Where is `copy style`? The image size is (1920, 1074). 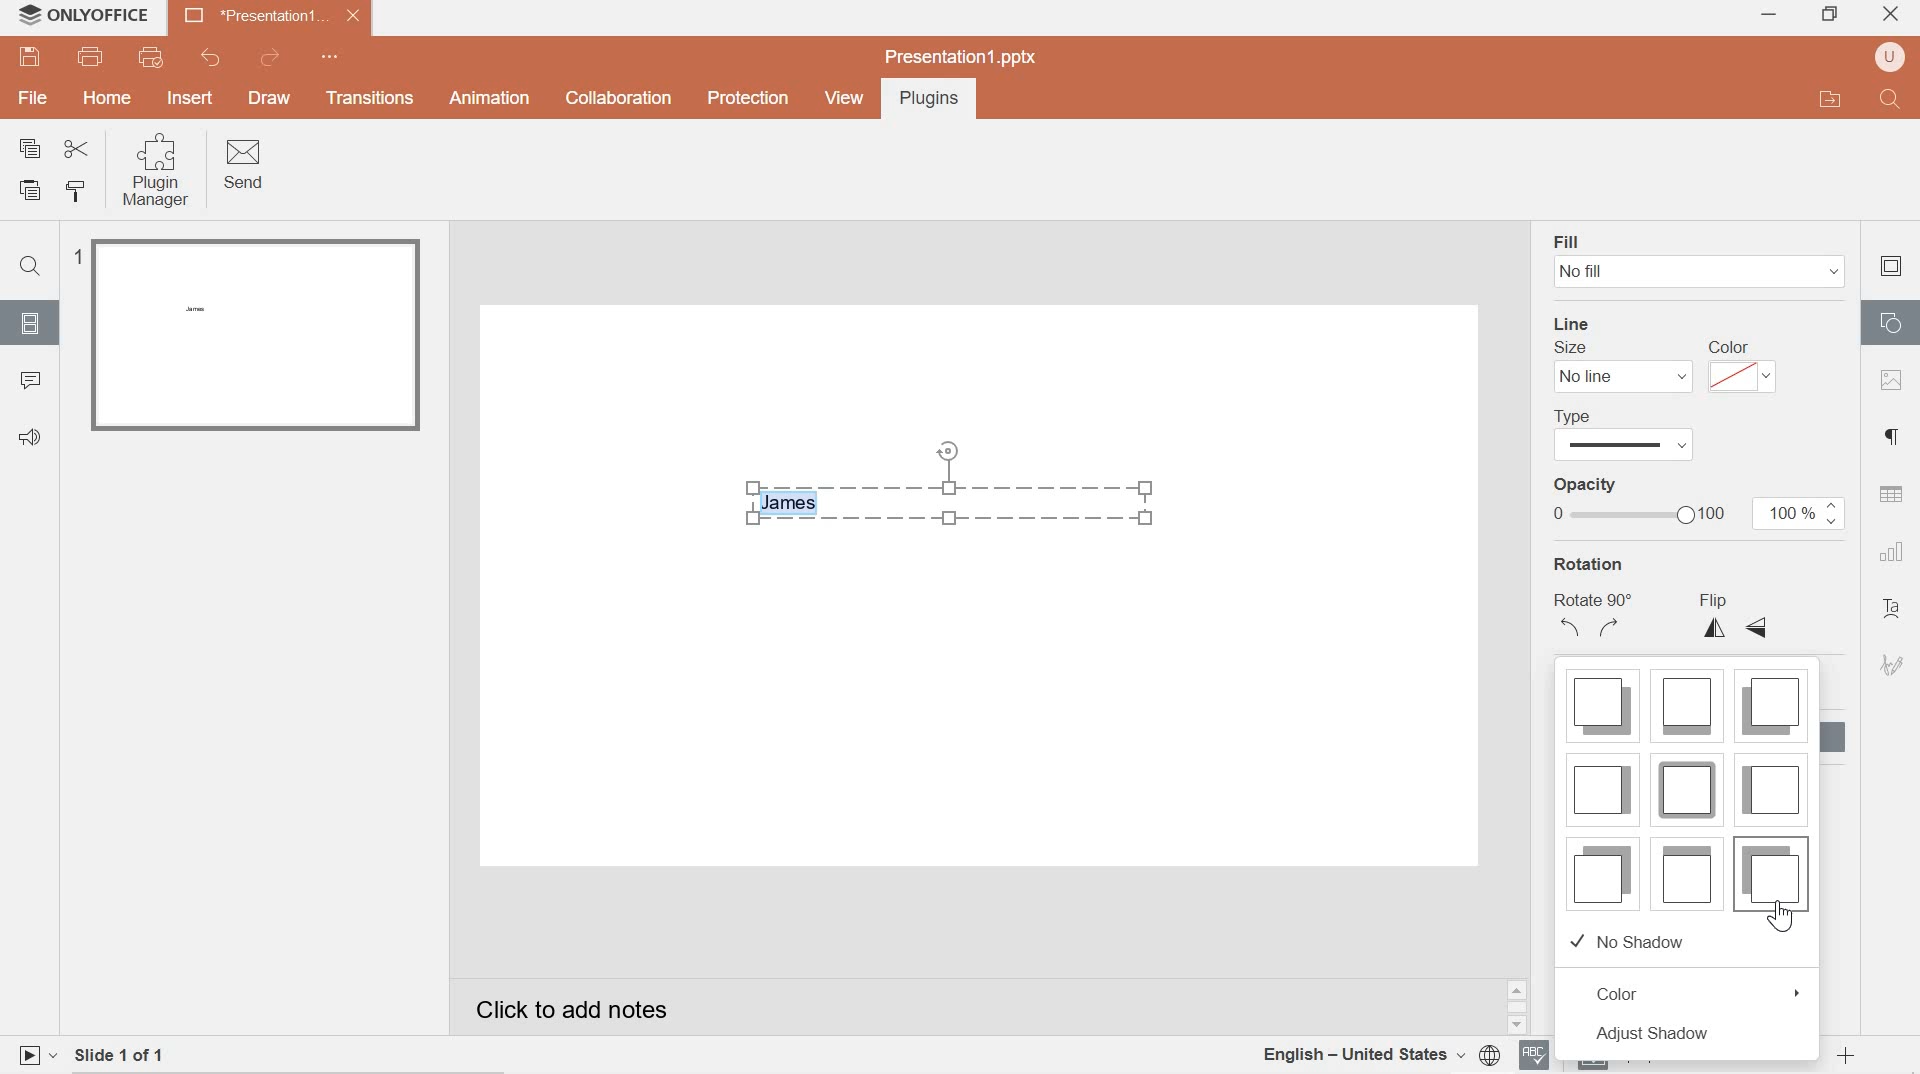 copy style is located at coordinates (82, 192).